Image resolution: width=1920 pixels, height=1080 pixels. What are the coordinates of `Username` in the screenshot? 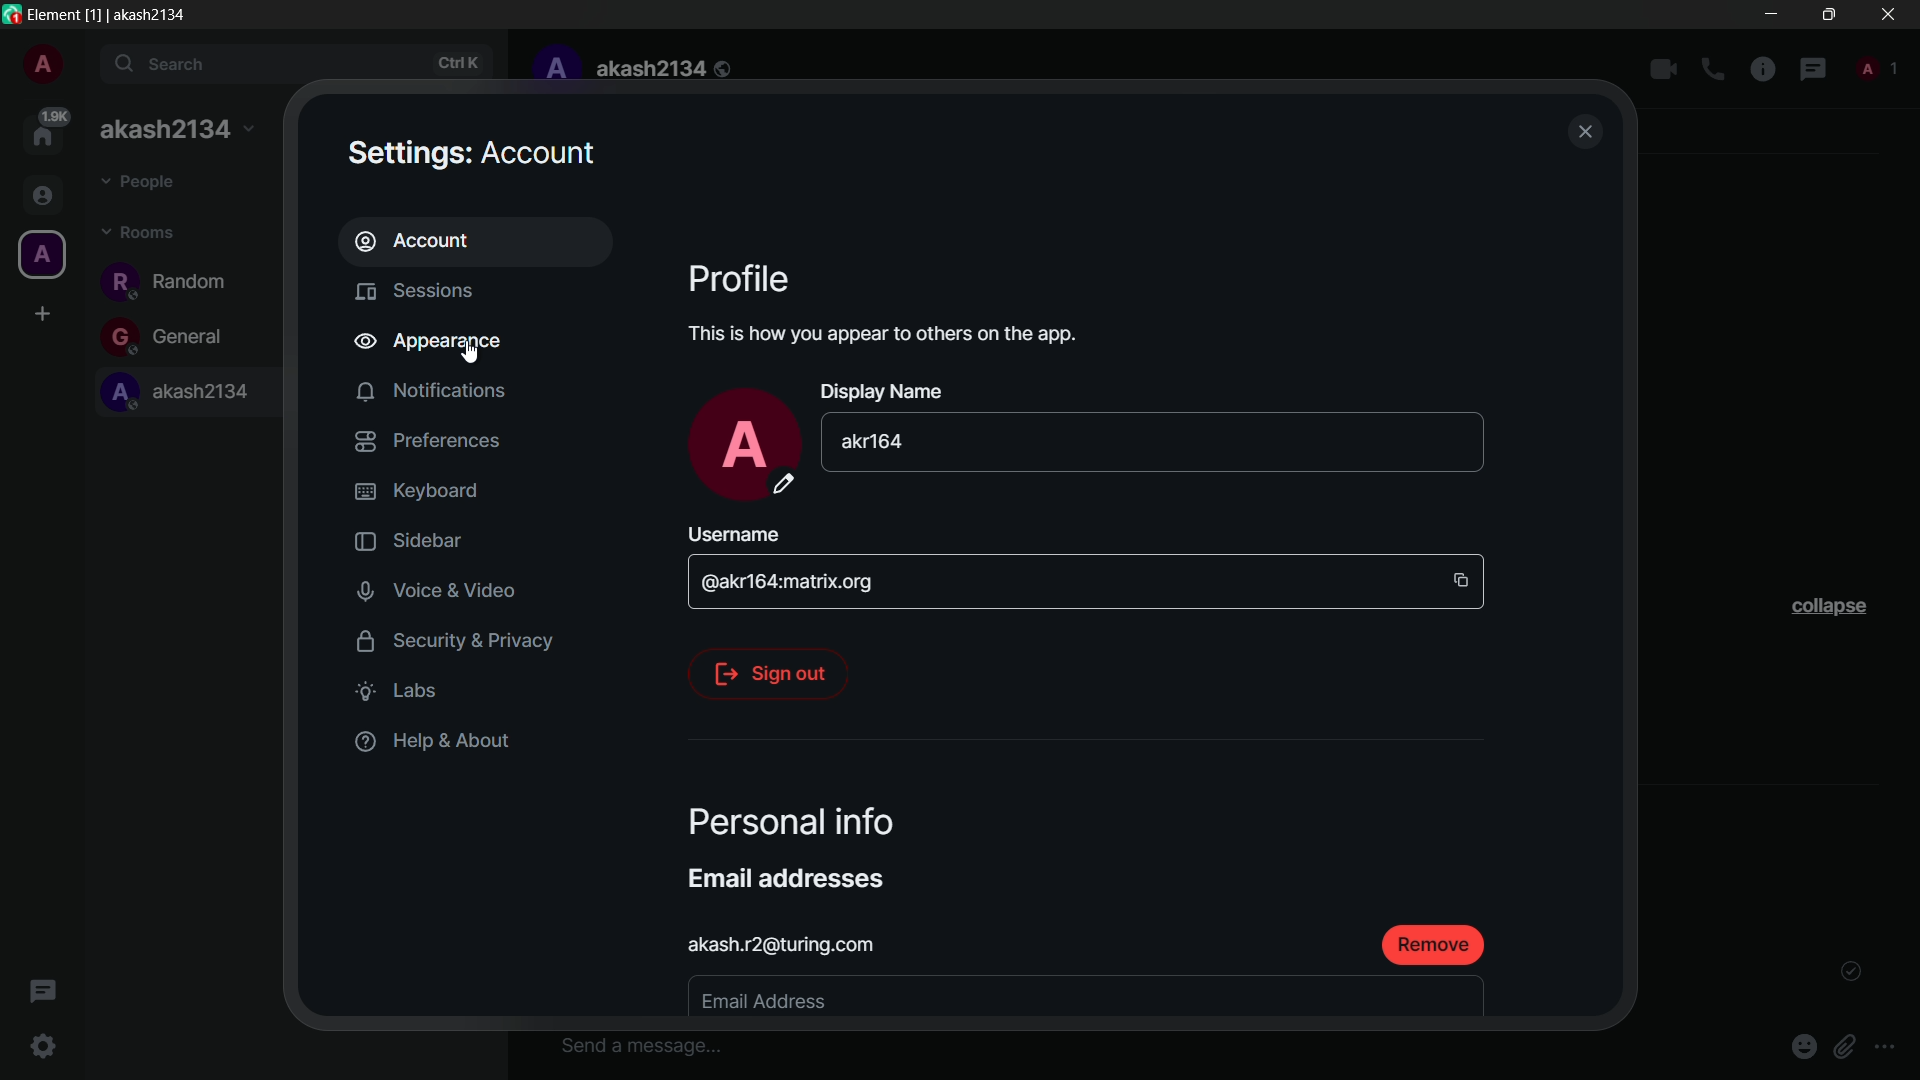 It's located at (740, 533).